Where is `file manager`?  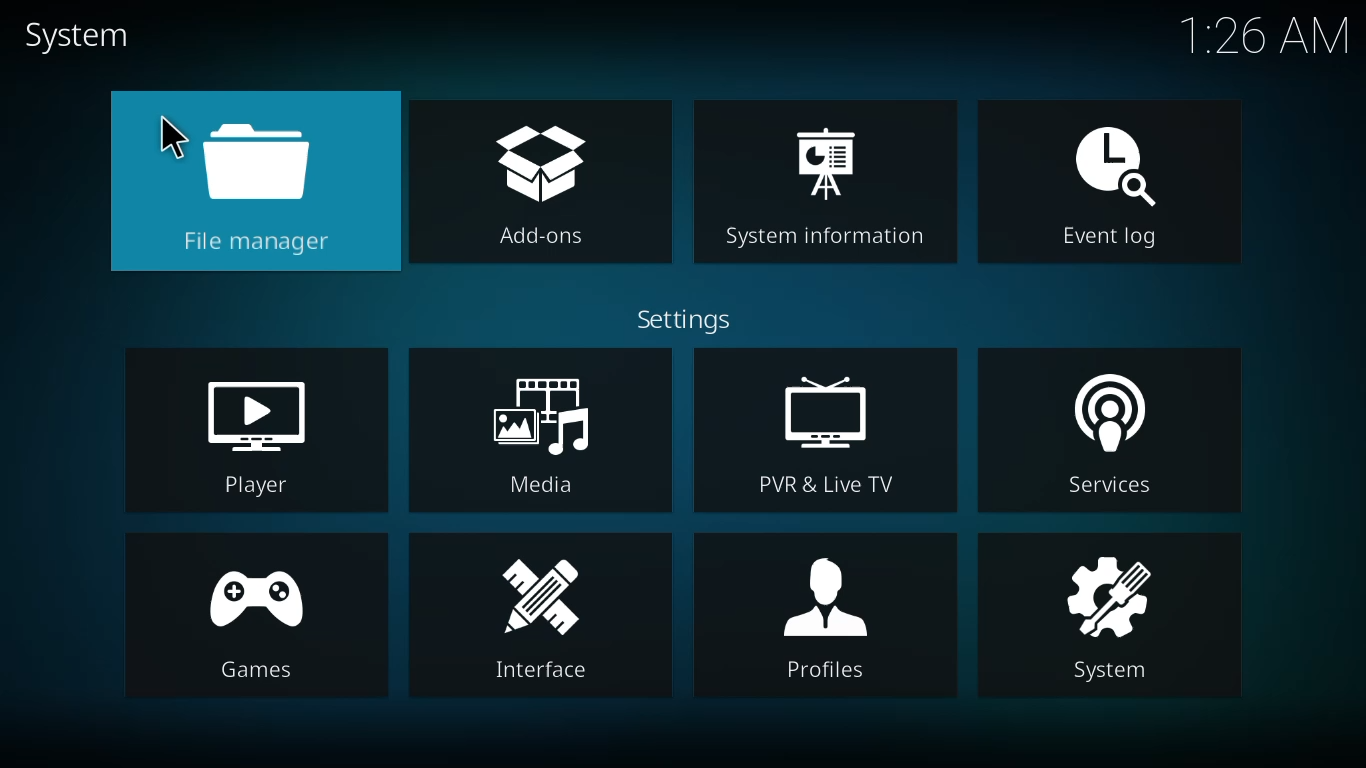
file manager is located at coordinates (257, 181).